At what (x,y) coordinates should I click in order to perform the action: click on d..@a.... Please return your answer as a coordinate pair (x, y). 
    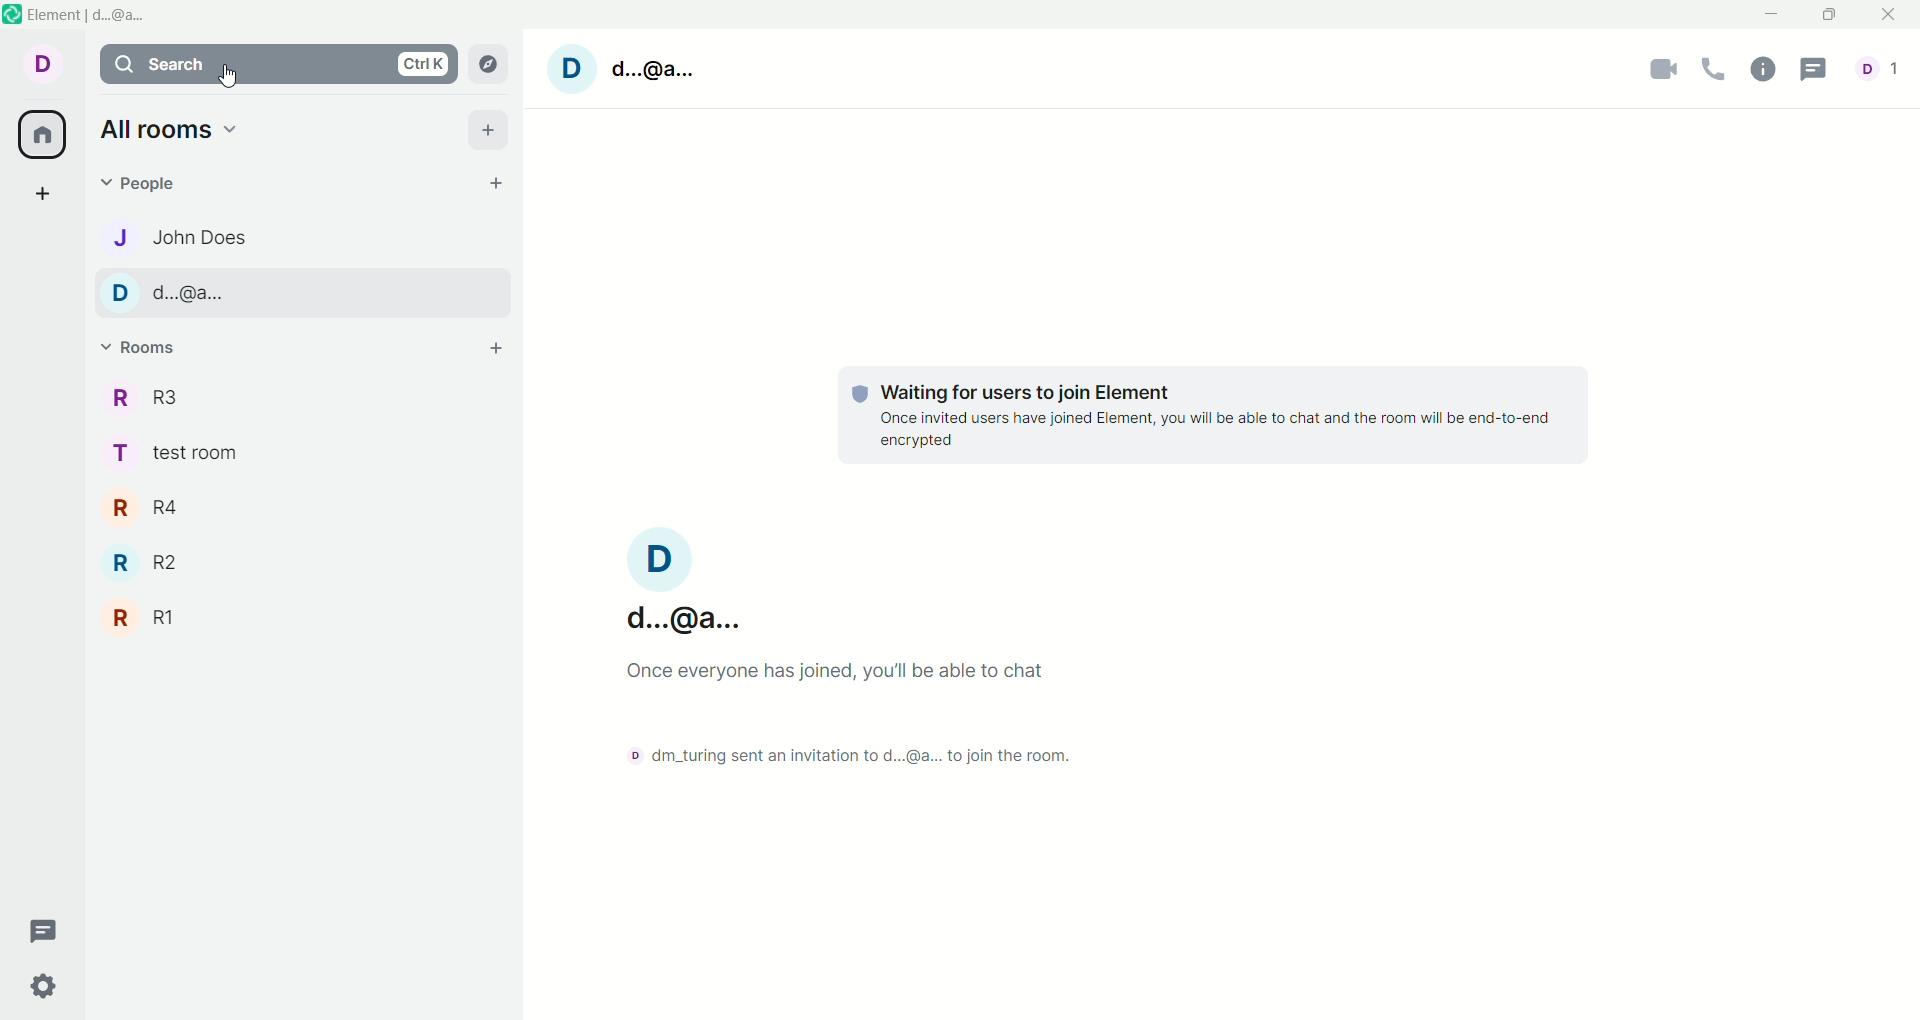
    Looking at the image, I should click on (652, 69).